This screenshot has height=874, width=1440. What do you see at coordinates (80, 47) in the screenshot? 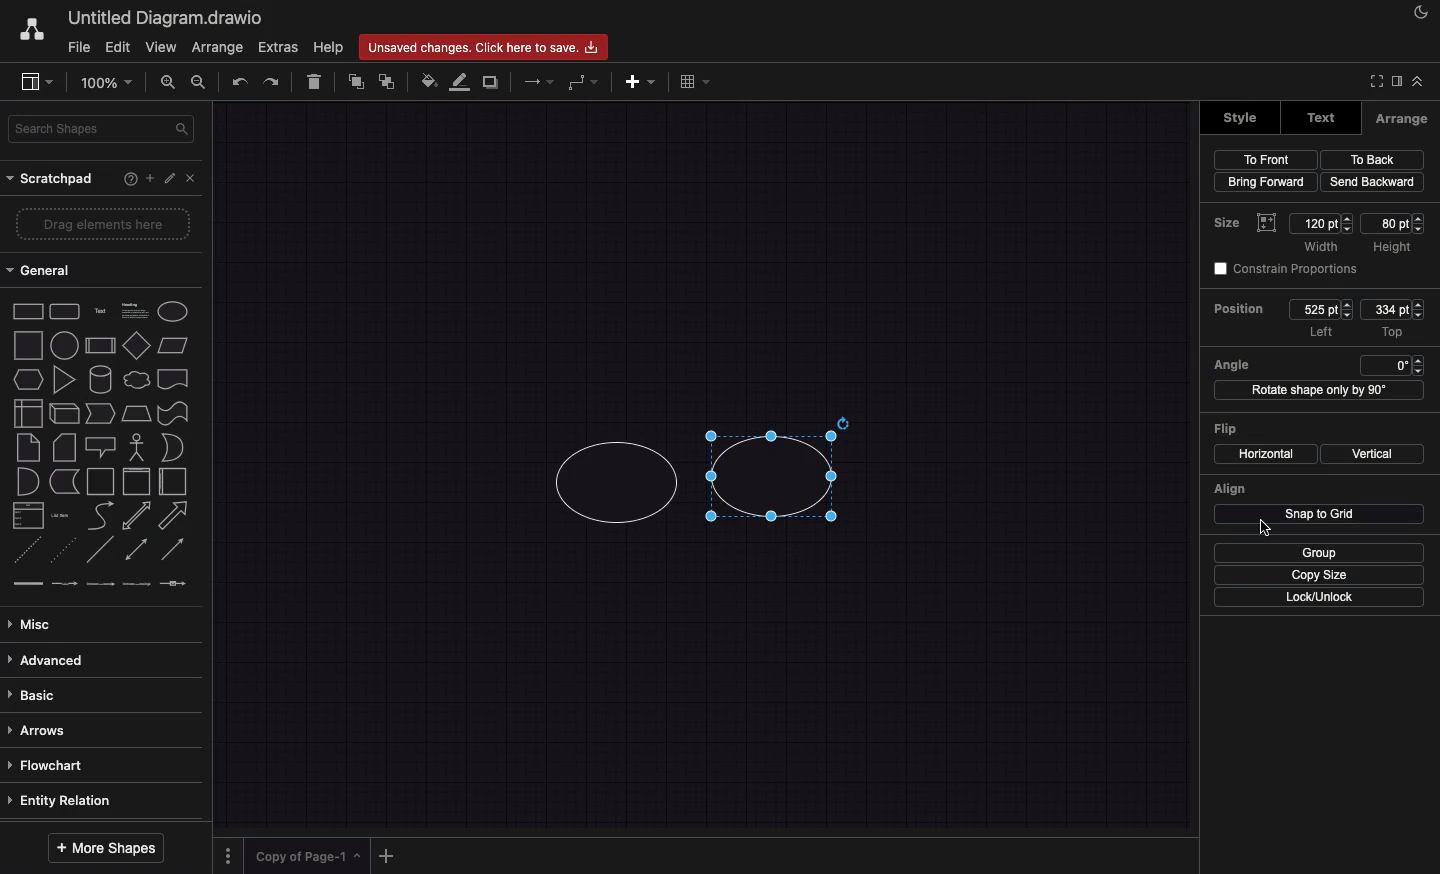
I see `file` at bounding box center [80, 47].